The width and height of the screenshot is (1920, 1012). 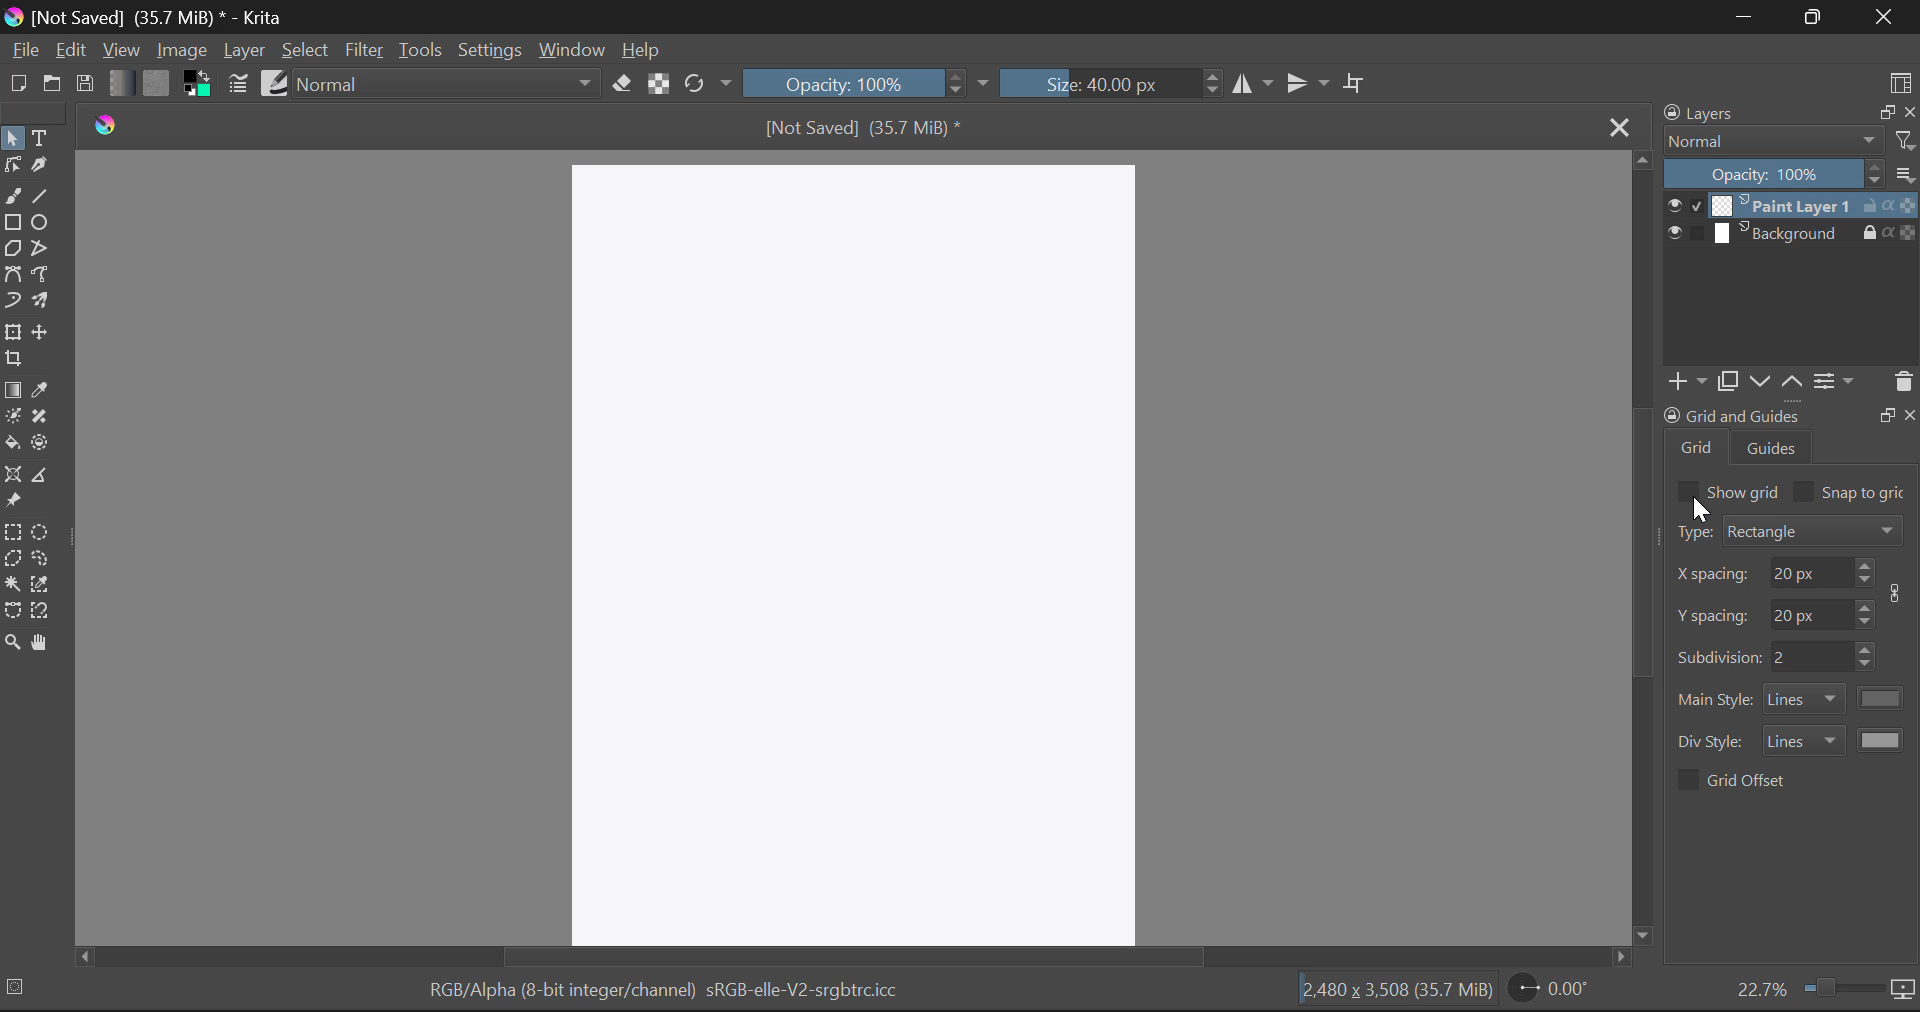 I want to click on Zoom, so click(x=12, y=643).